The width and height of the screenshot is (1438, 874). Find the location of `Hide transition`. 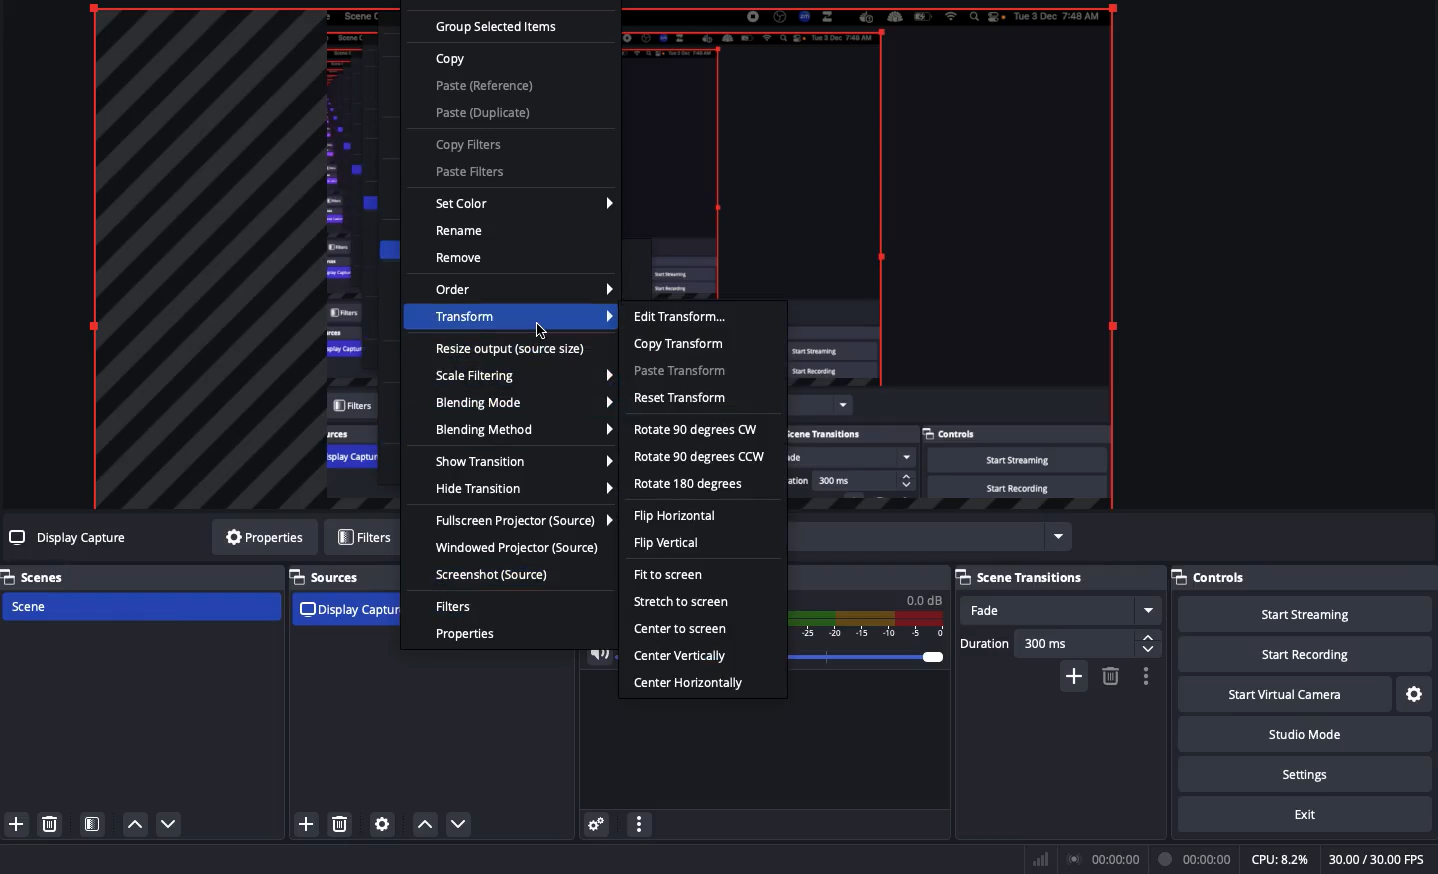

Hide transition is located at coordinates (524, 490).